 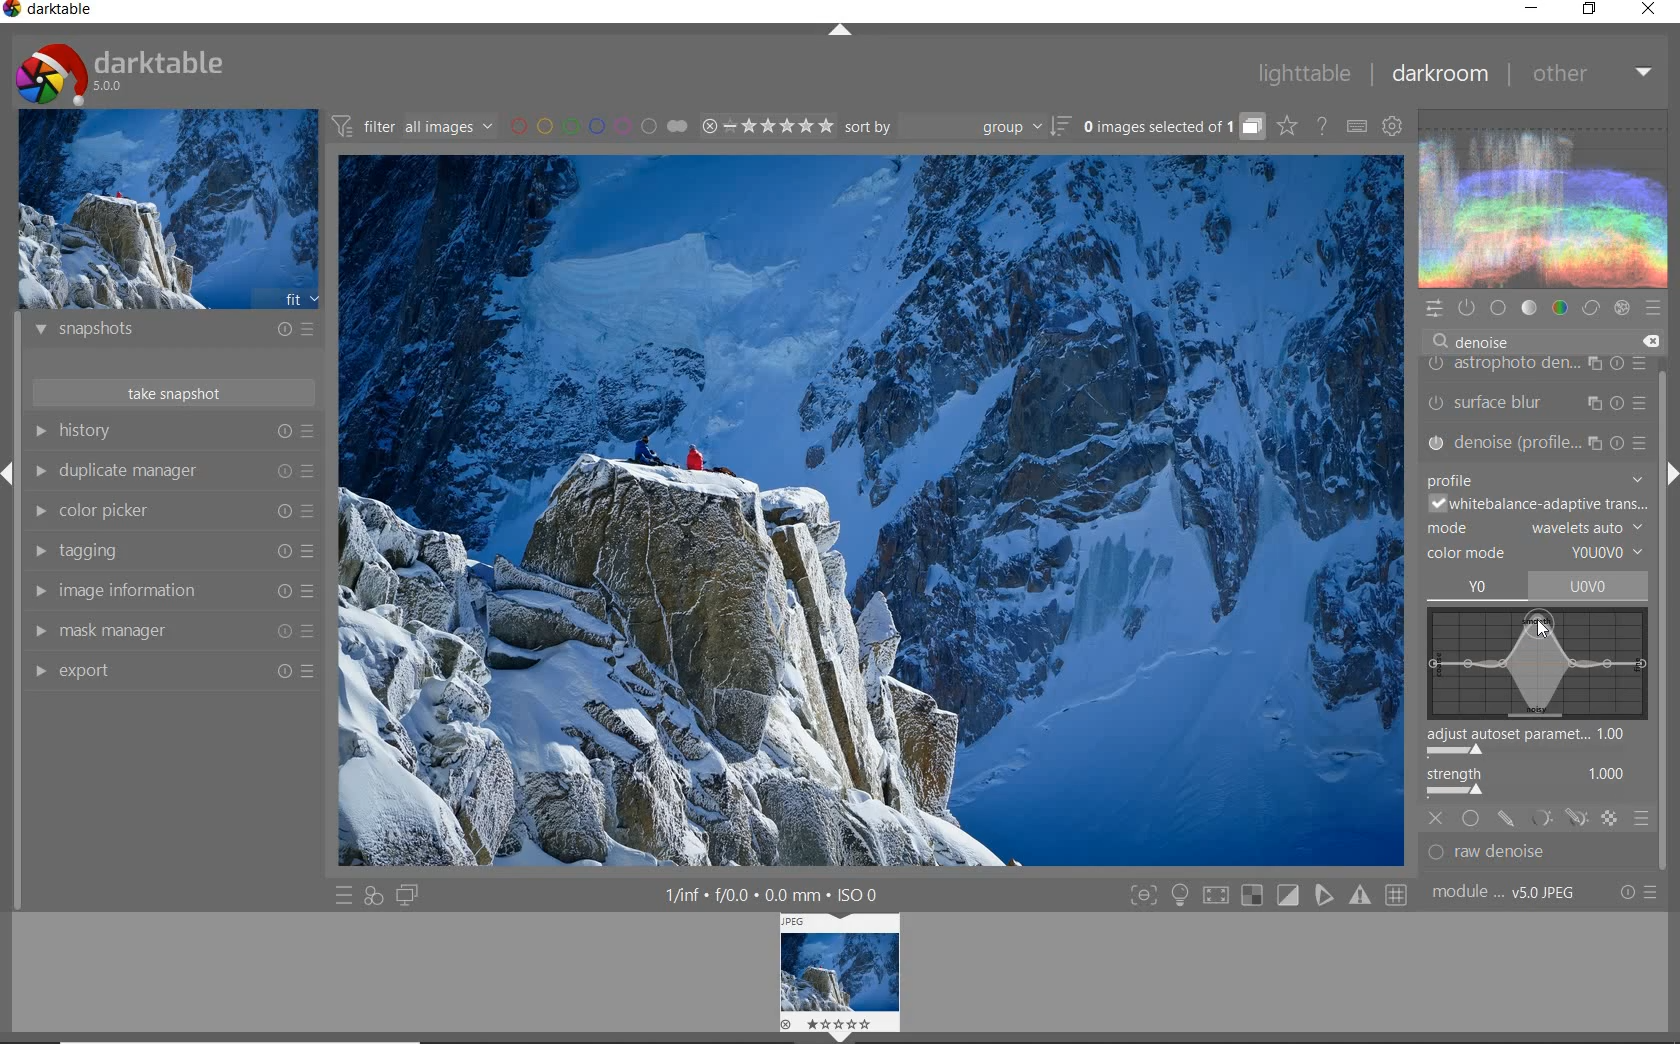 What do you see at coordinates (599, 125) in the screenshot?
I see `filter images by color labels` at bounding box center [599, 125].